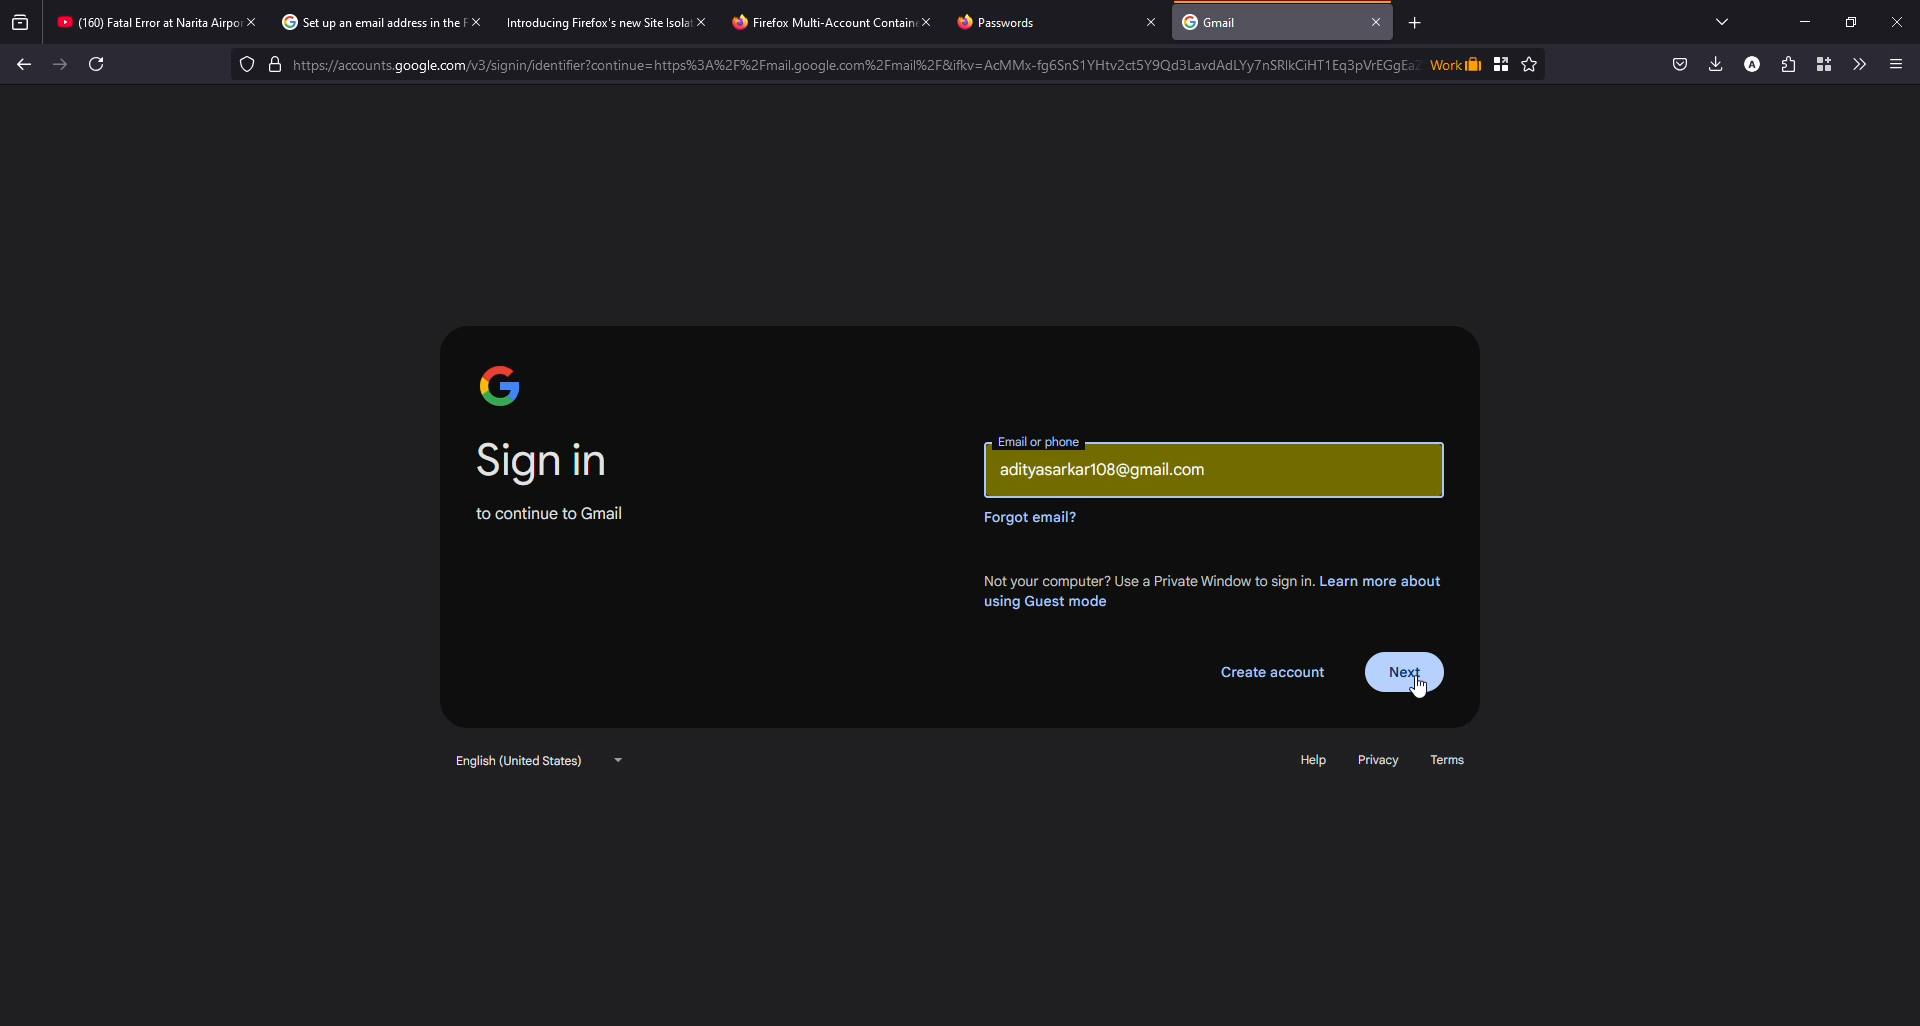 The height and width of the screenshot is (1026, 1920). Describe the element at coordinates (926, 21) in the screenshot. I see `close` at that location.